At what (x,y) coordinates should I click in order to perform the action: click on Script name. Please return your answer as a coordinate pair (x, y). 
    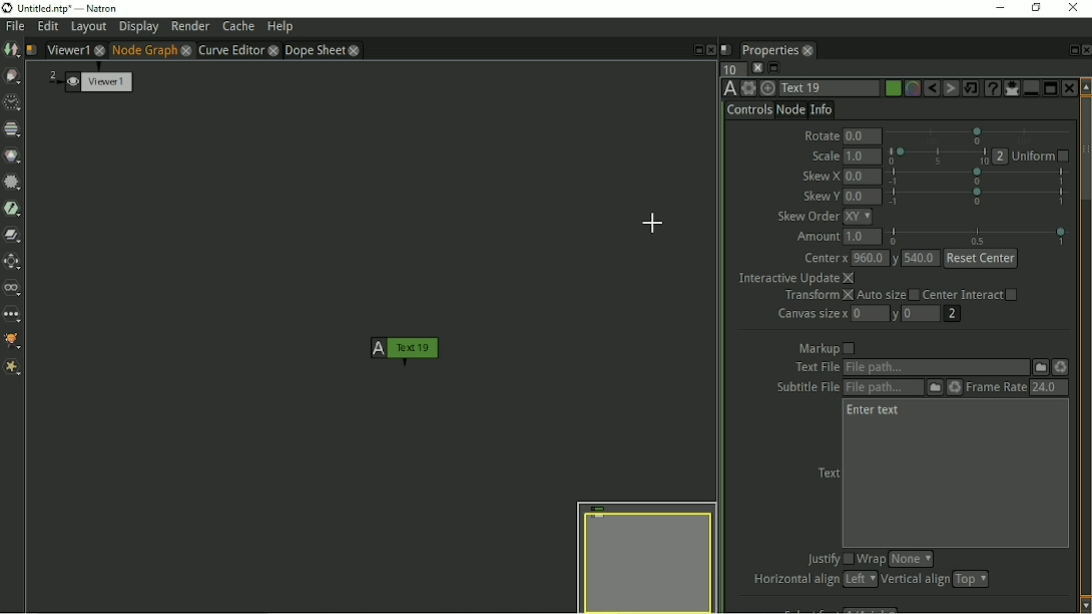
    Looking at the image, I should click on (726, 50).